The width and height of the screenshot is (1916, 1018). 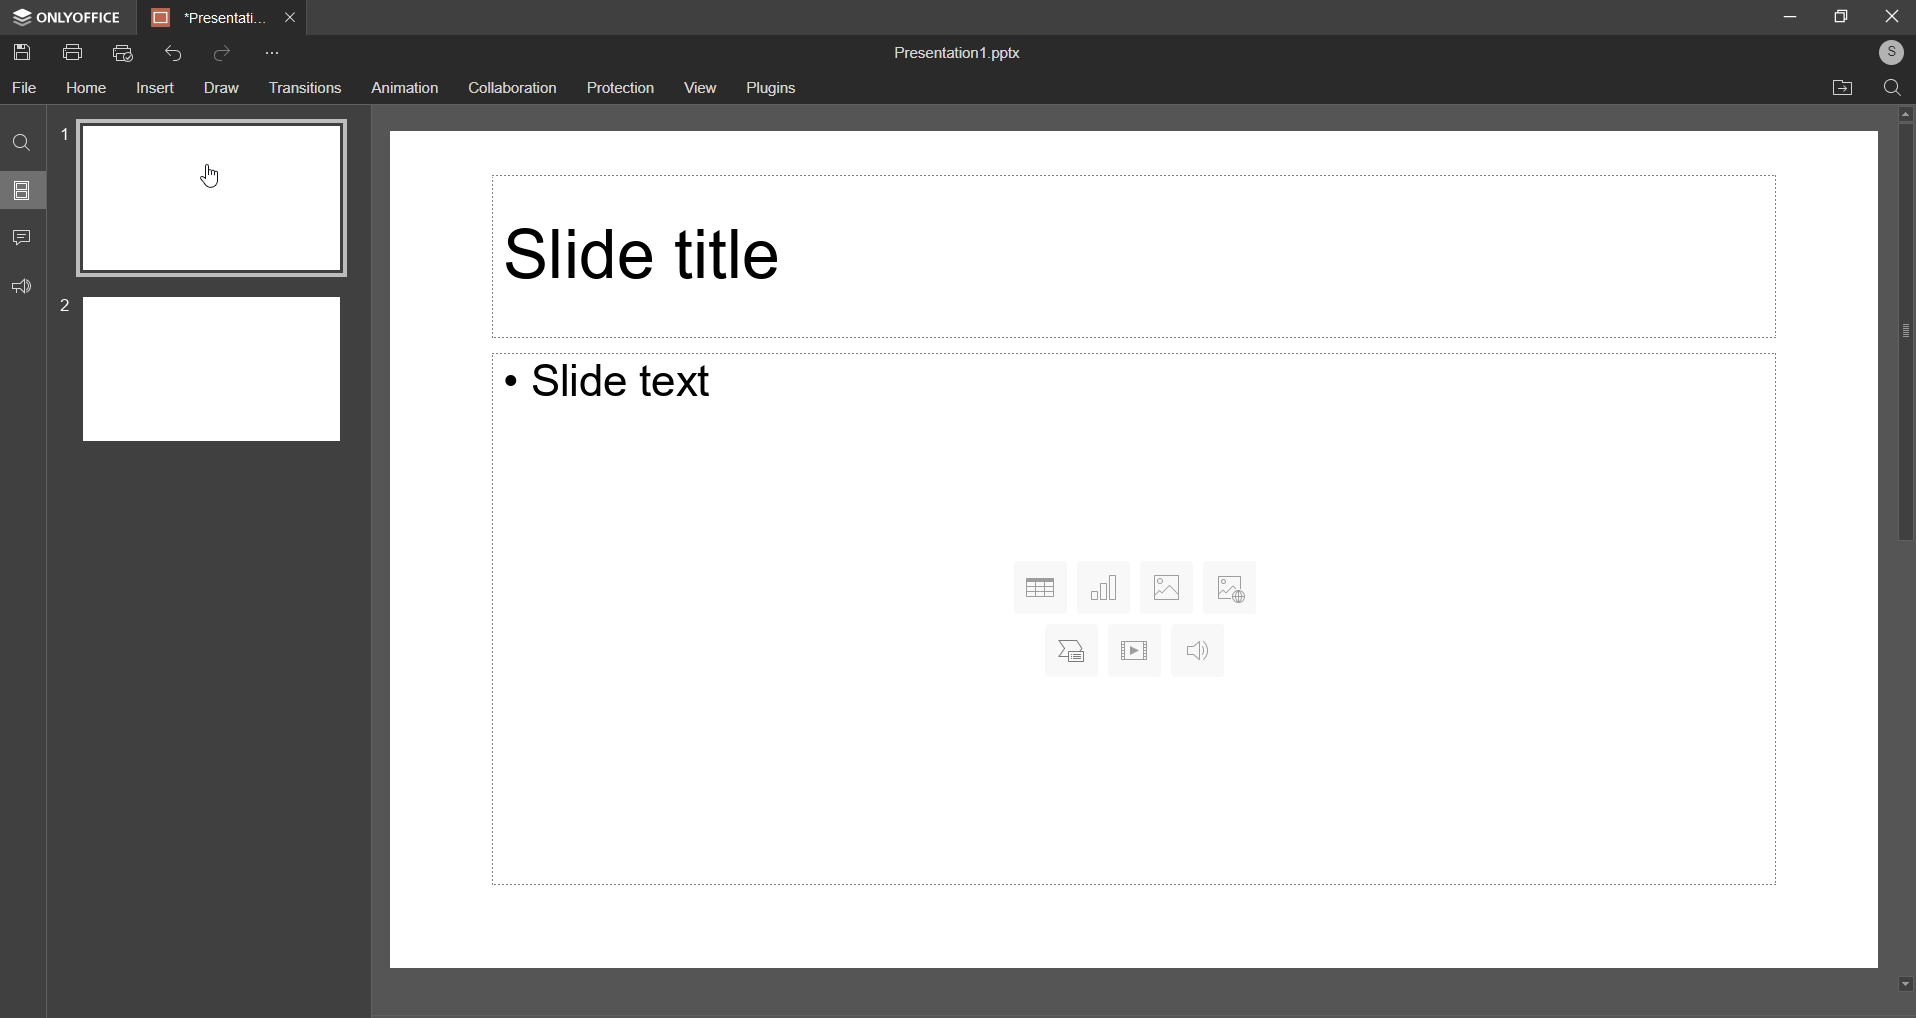 What do you see at coordinates (1106, 586) in the screenshot?
I see `Chart` at bounding box center [1106, 586].